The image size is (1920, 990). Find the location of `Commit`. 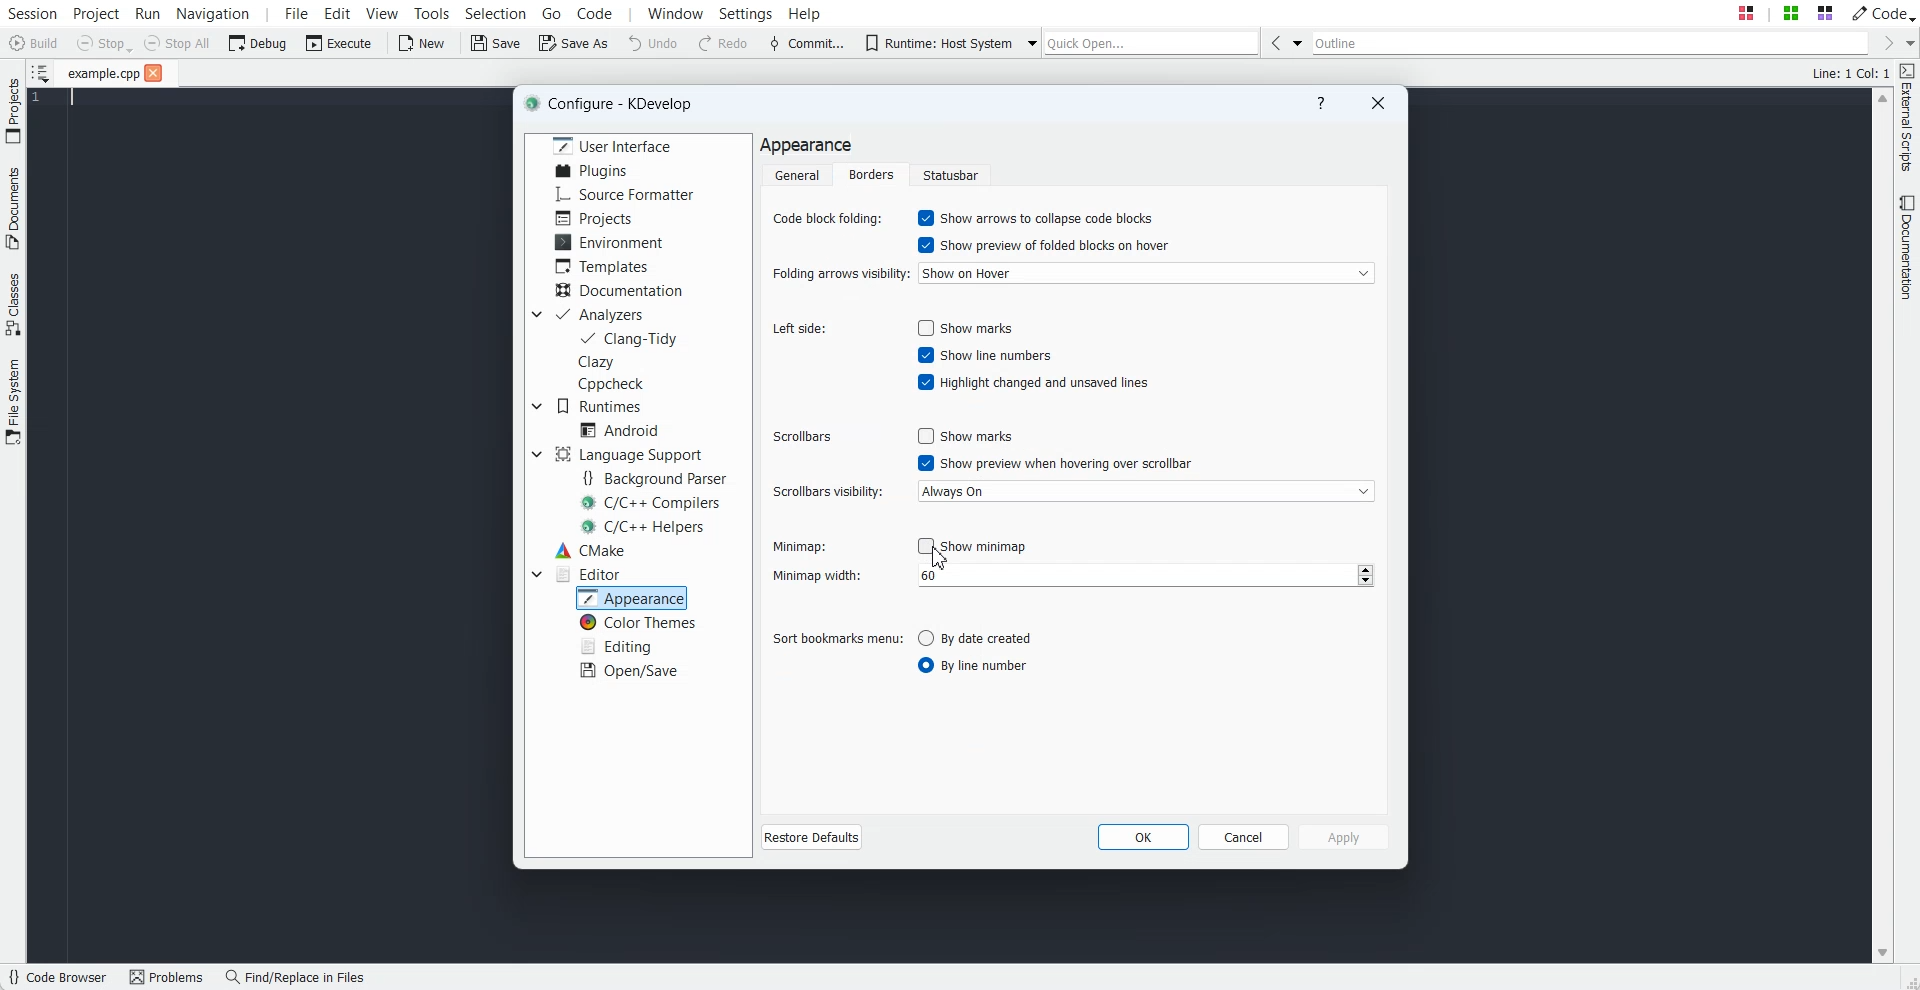

Commit is located at coordinates (807, 43).